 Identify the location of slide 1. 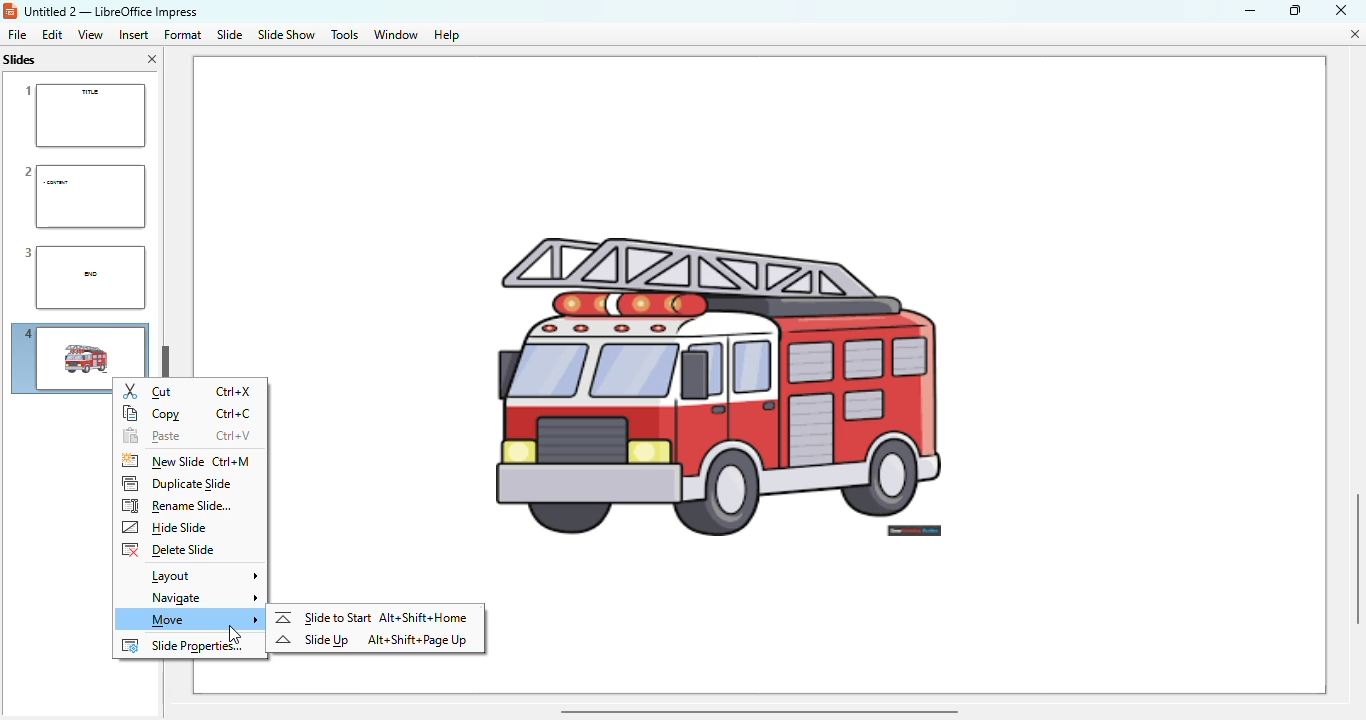
(83, 116).